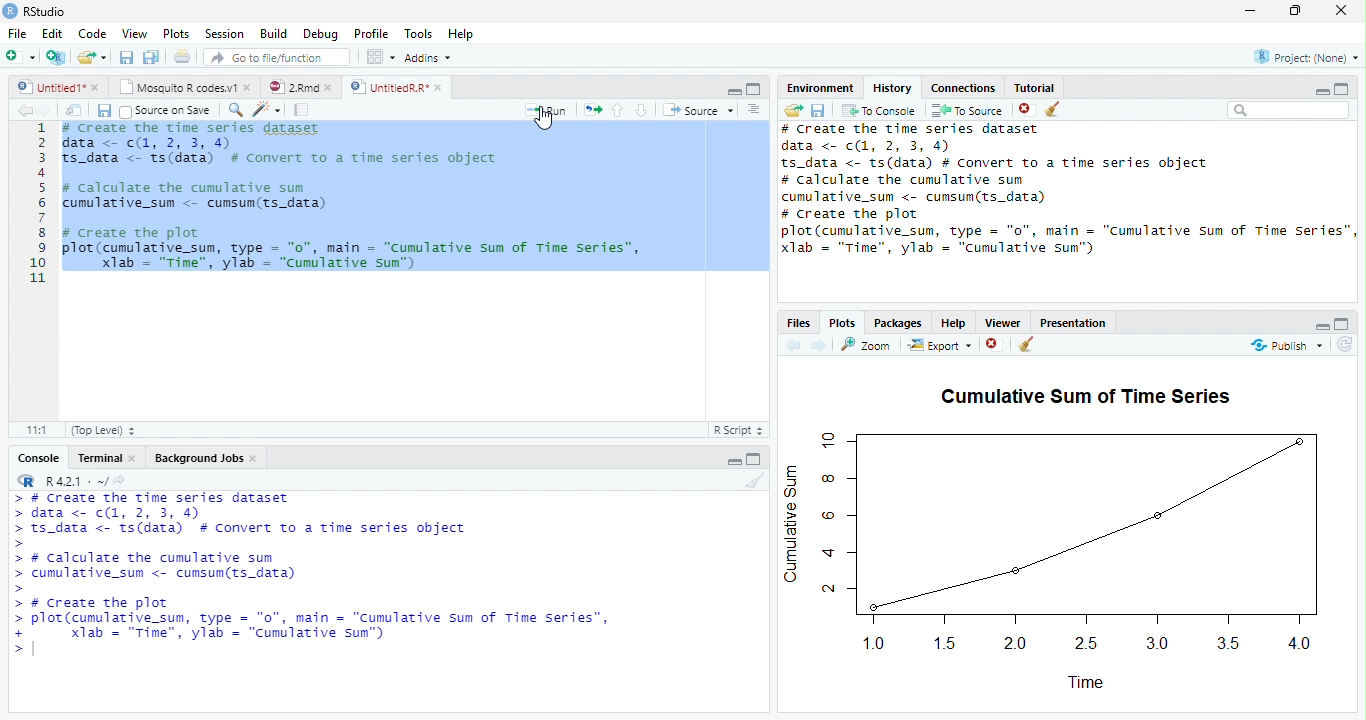 Image resolution: width=1366 pixels, height=720 pixels. What do you see at coordinates (46, 110) in the screenshot?
I see `Next` at bounding box center [46, 110].